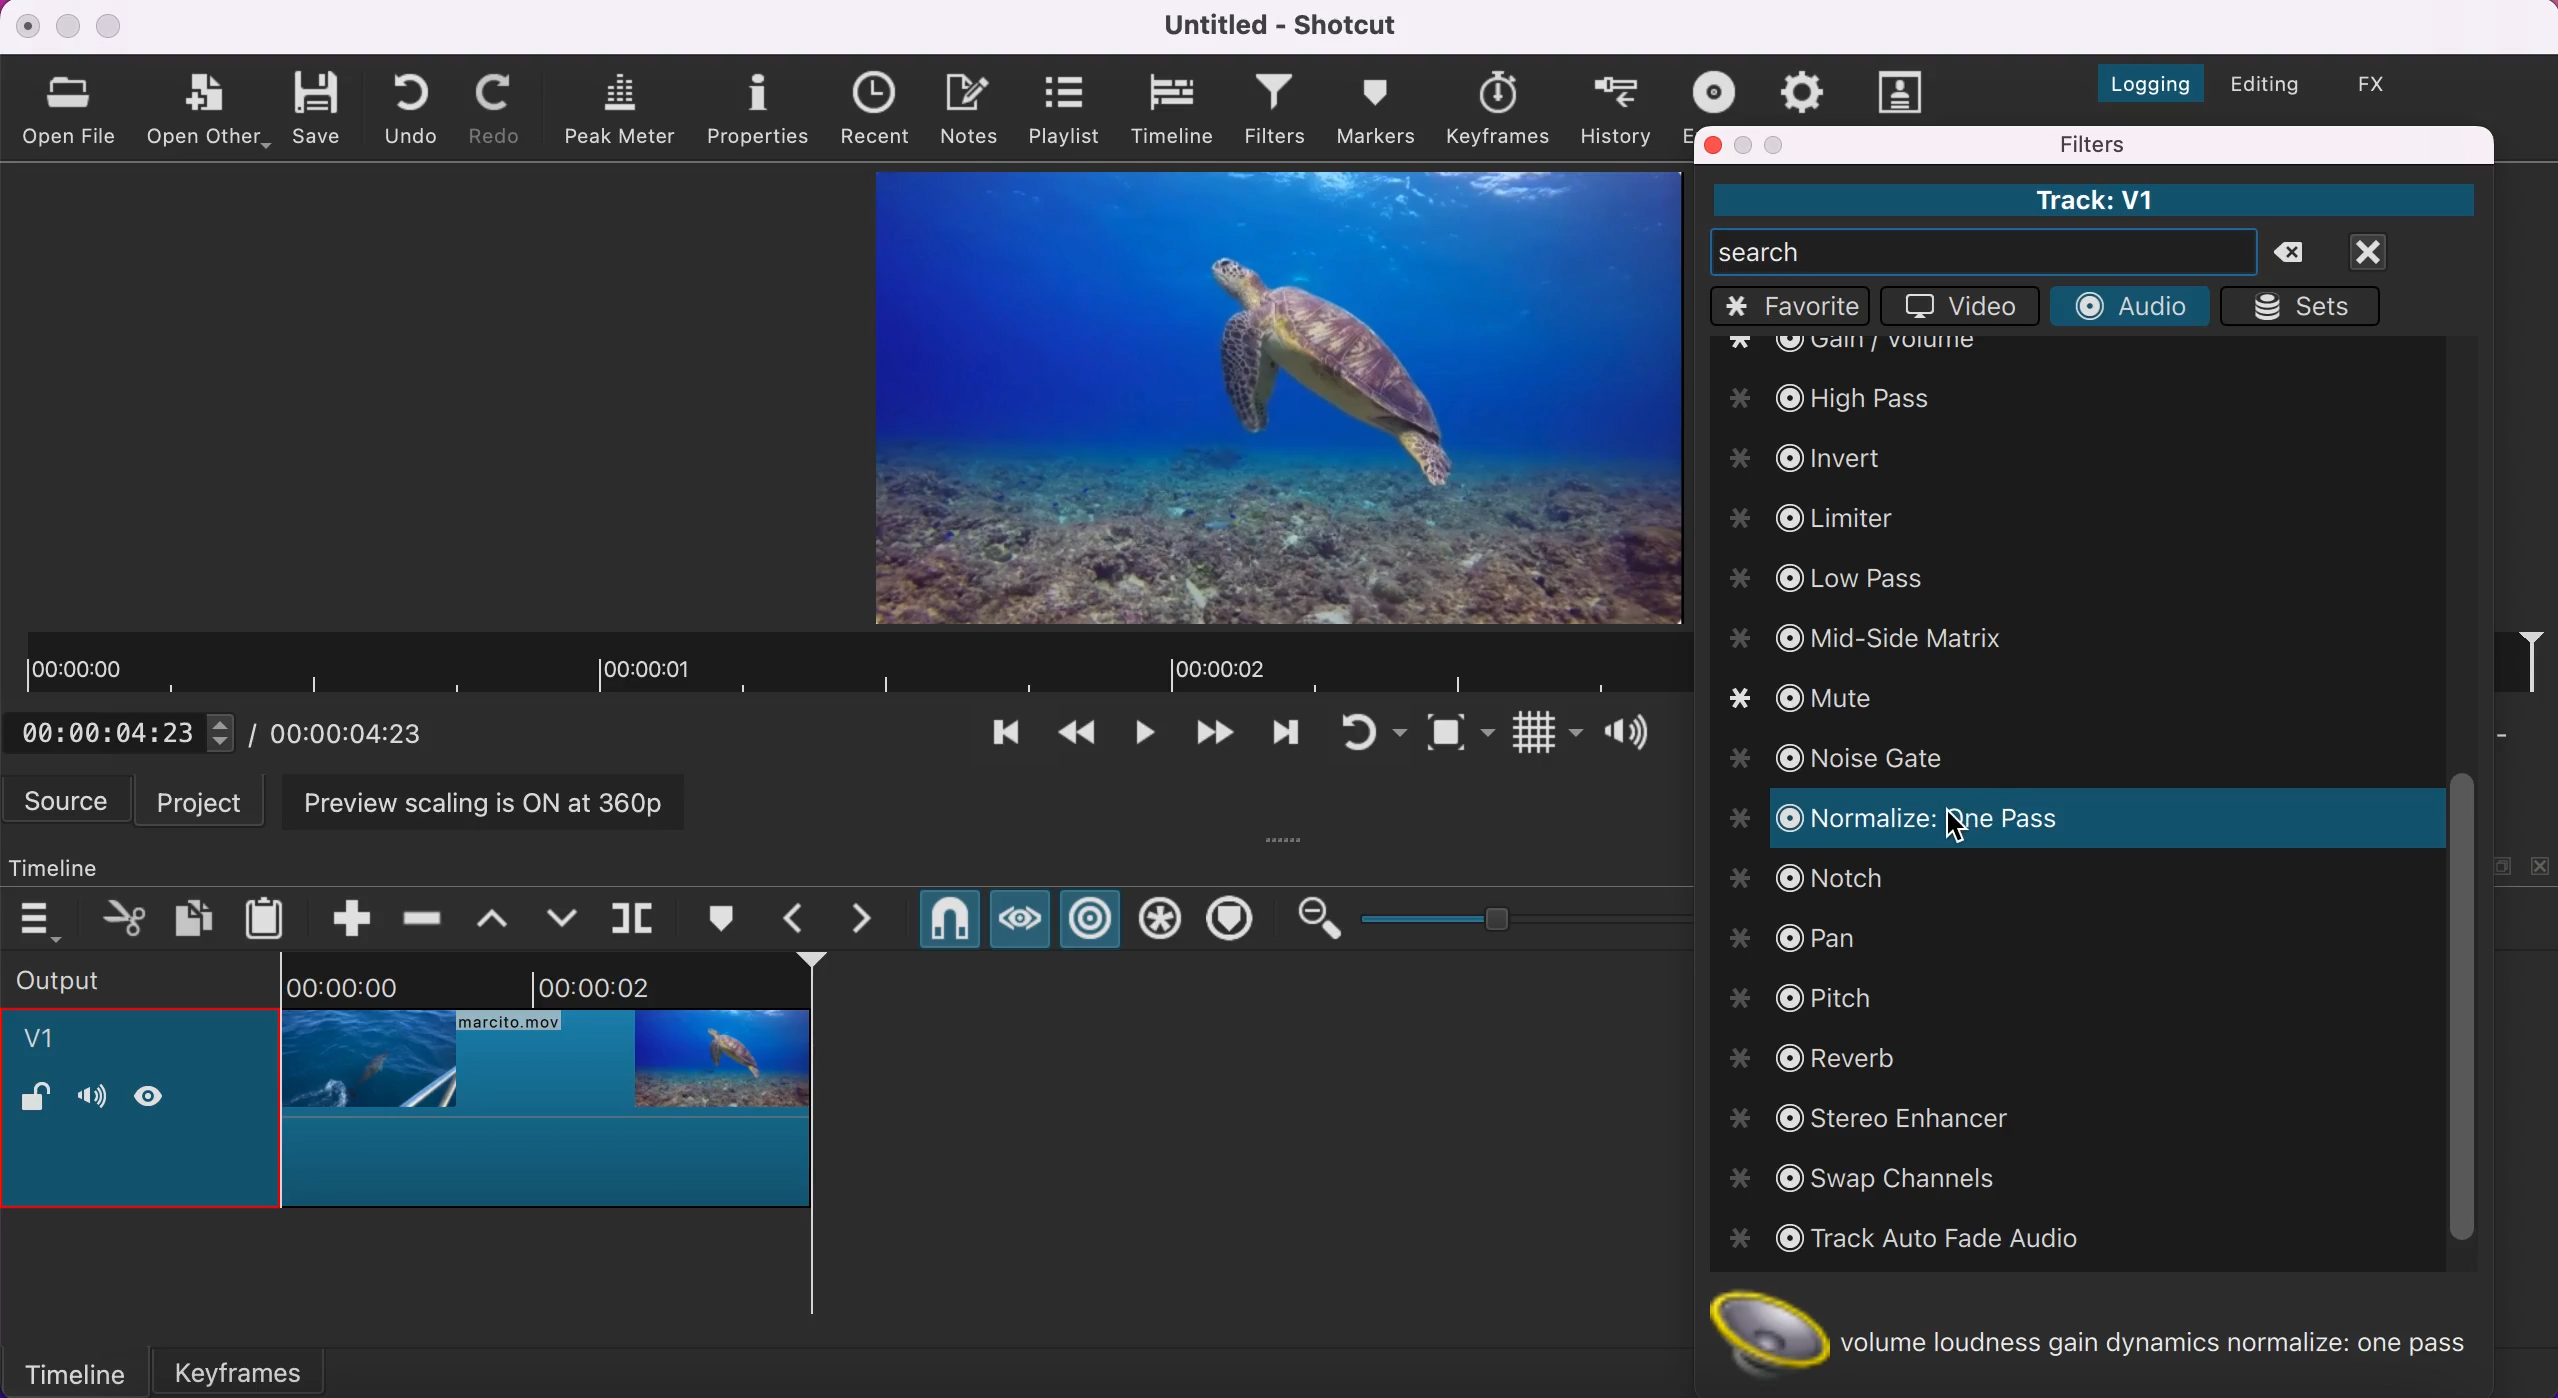 The image size is (2558, 1398). Describe the element at coordinates (2109, 1333) in the screenshot. I see `volume loudness gain dynamics normalize: one pass` at that location.